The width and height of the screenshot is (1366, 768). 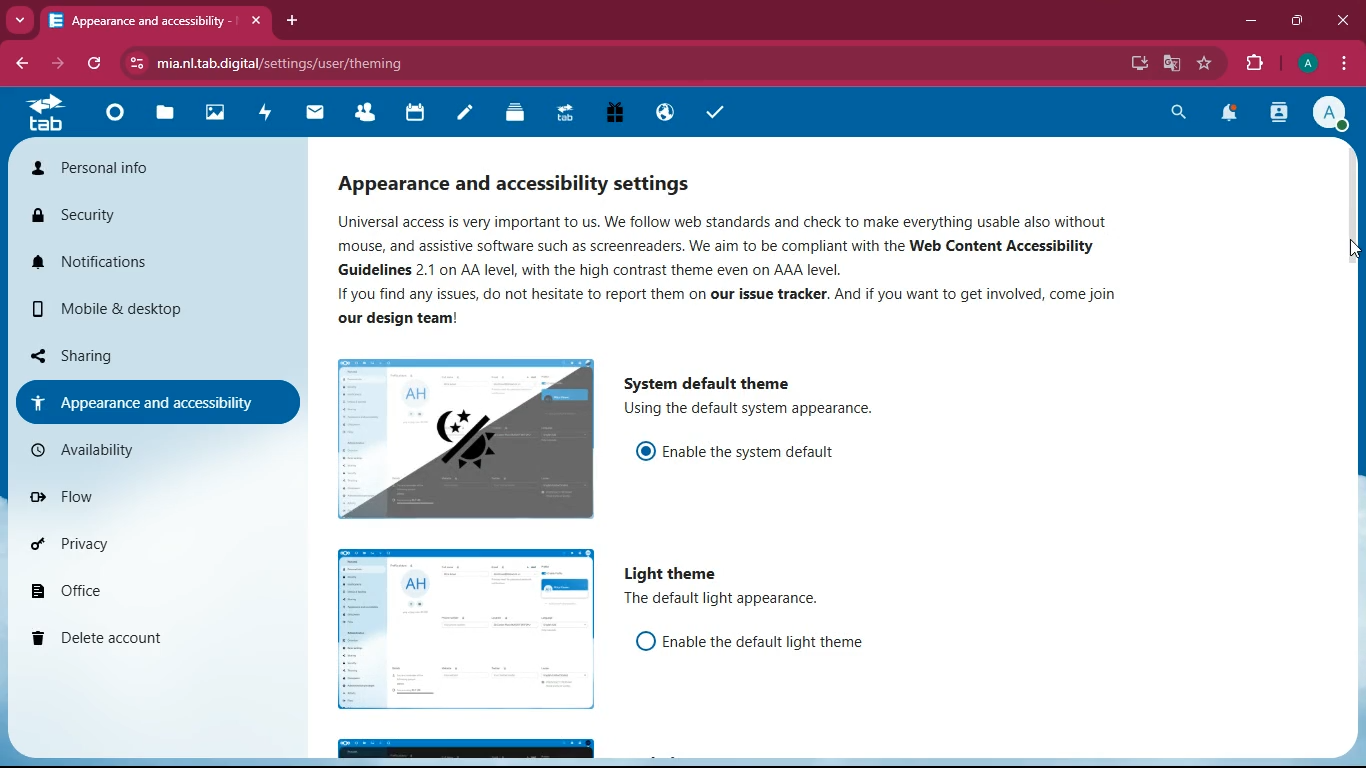 I want to click on layers, so click(x=517, y=115).